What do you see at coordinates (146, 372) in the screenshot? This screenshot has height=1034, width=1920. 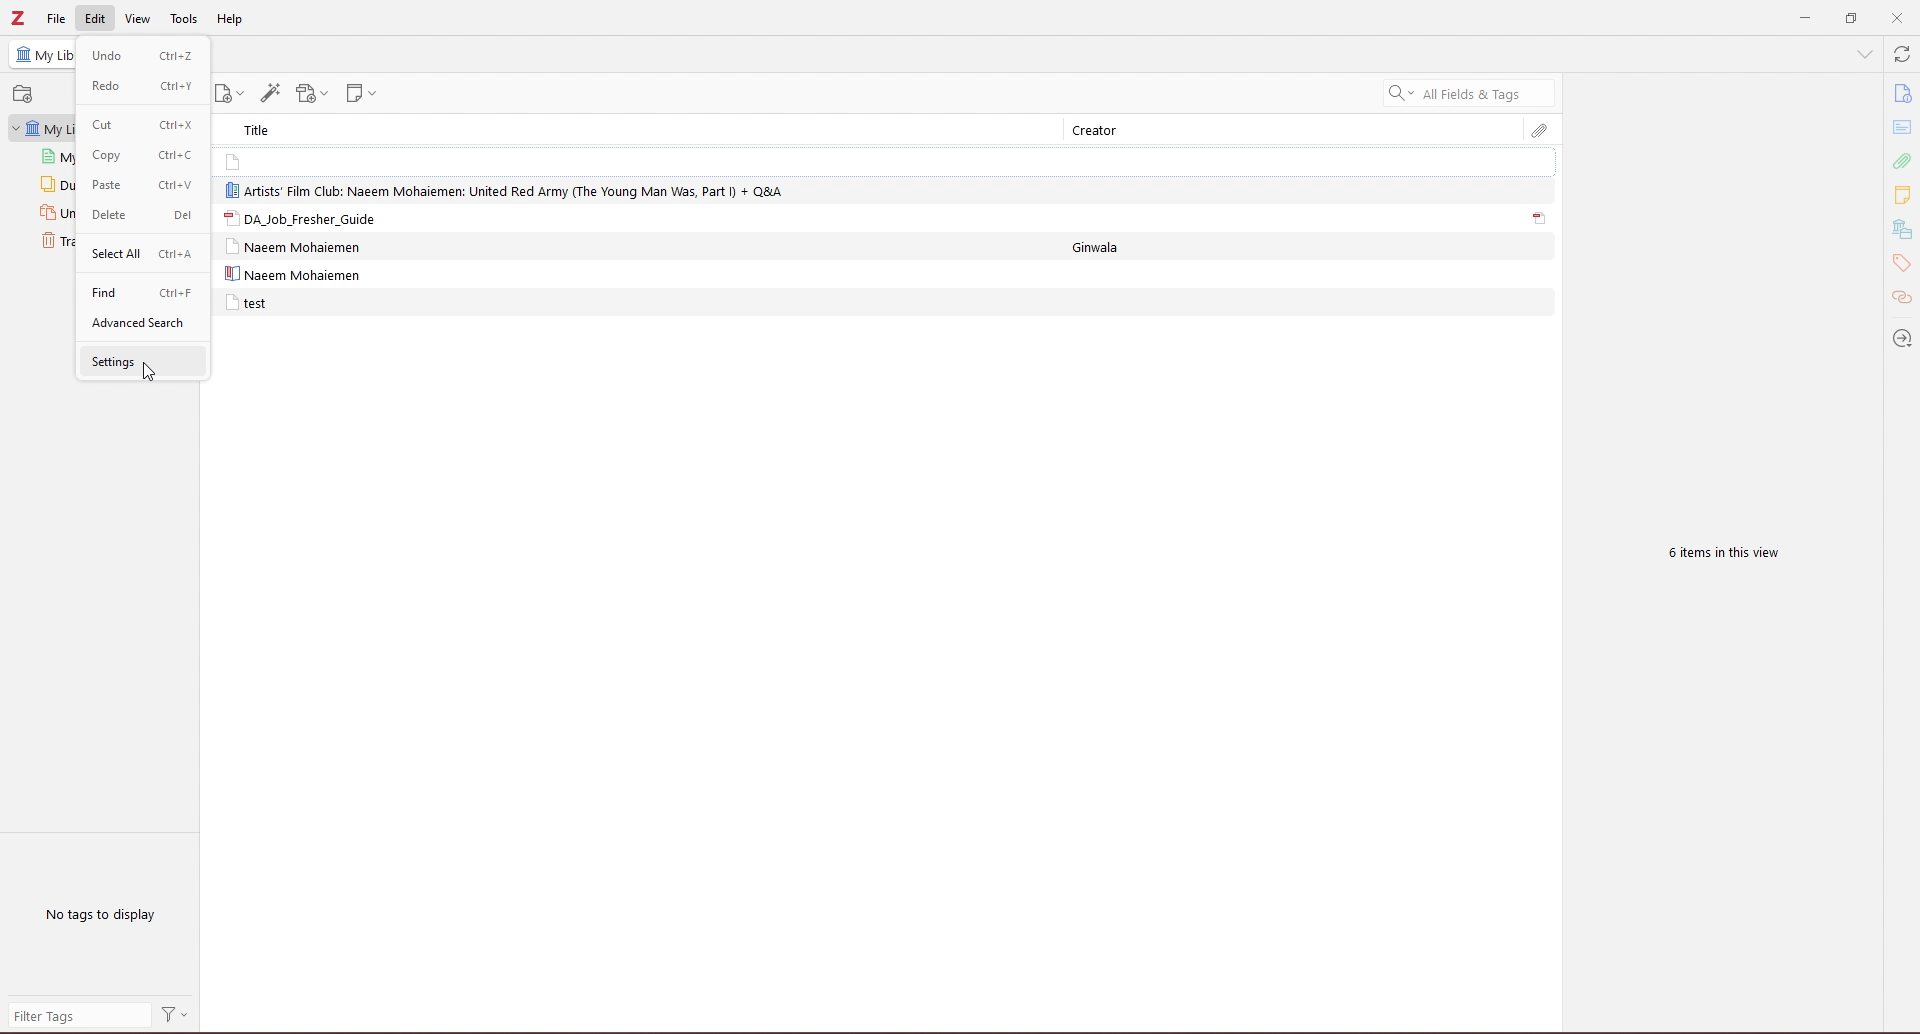 I see `Cursor` at bounding box center [146, 372].